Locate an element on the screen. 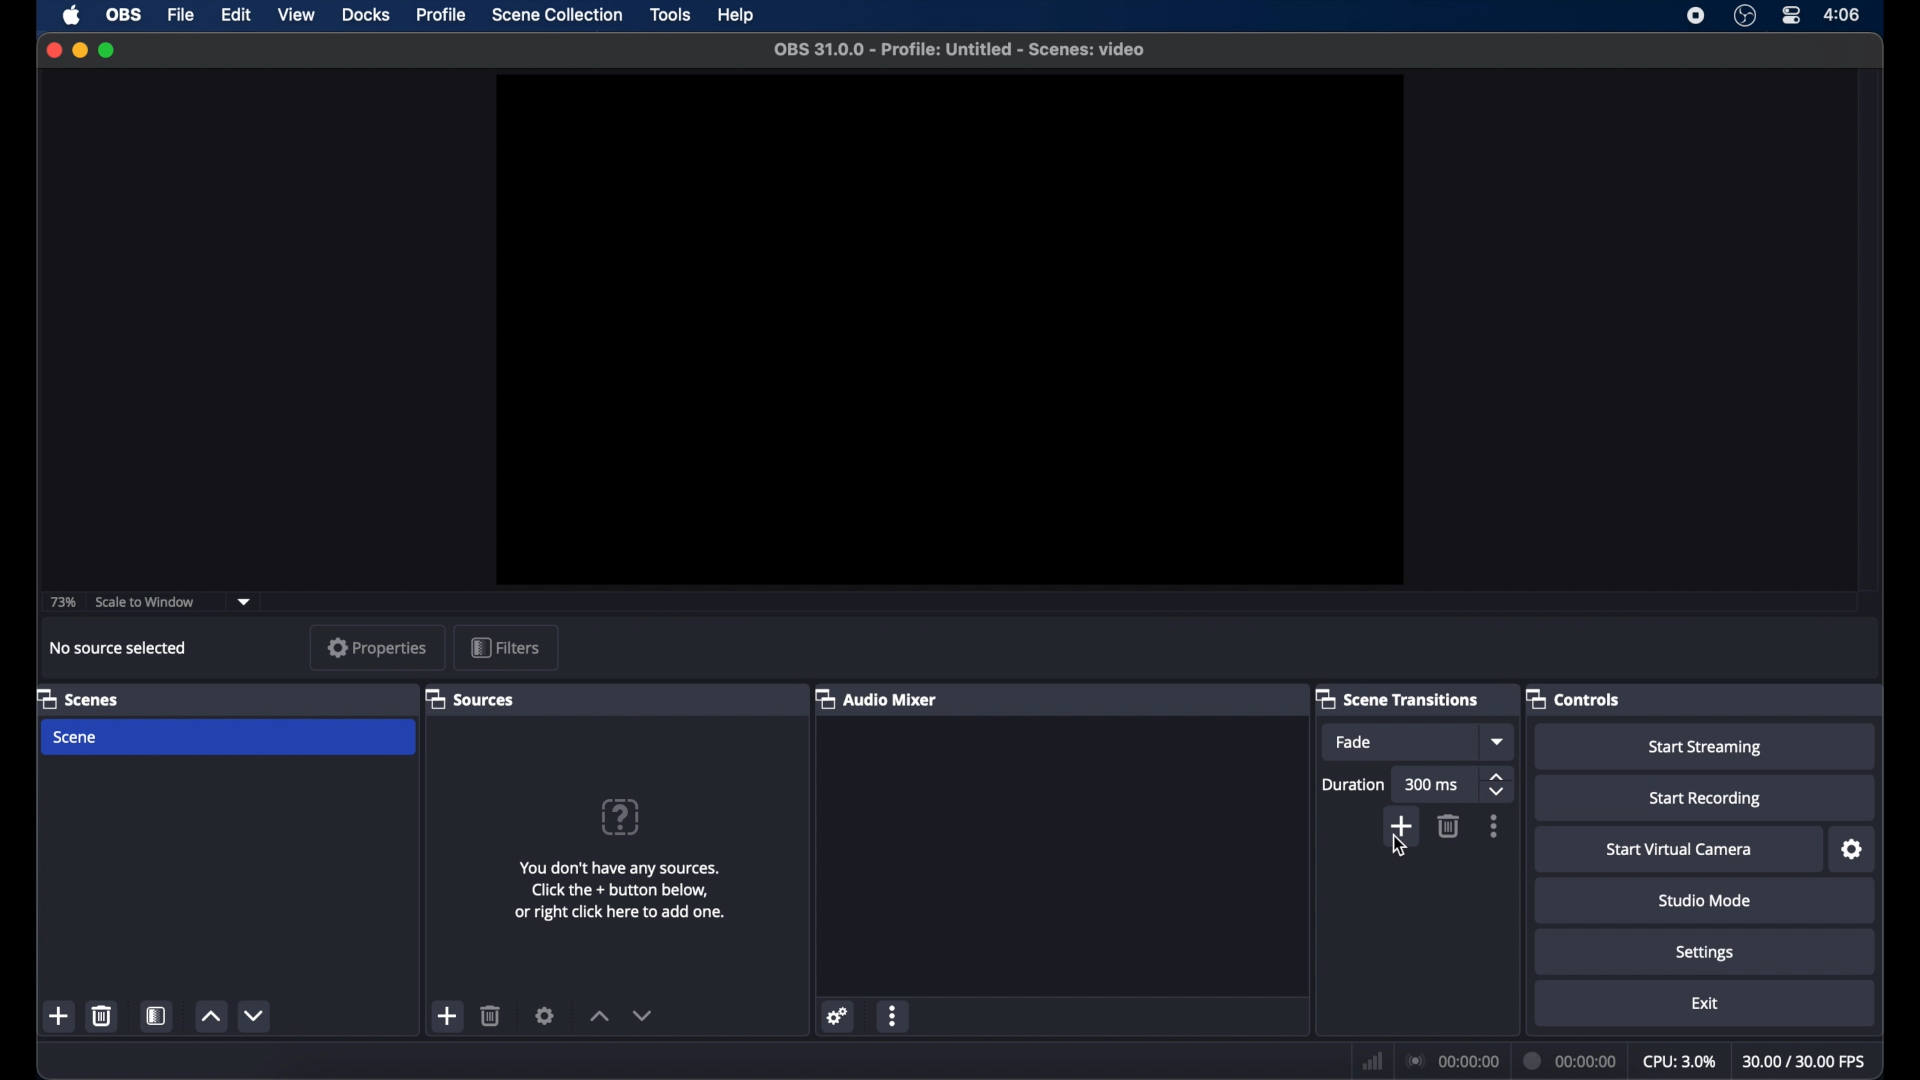 The height and width of the screenshot is (1080, 1920). start streaming is located at coordinates (1705, 748).